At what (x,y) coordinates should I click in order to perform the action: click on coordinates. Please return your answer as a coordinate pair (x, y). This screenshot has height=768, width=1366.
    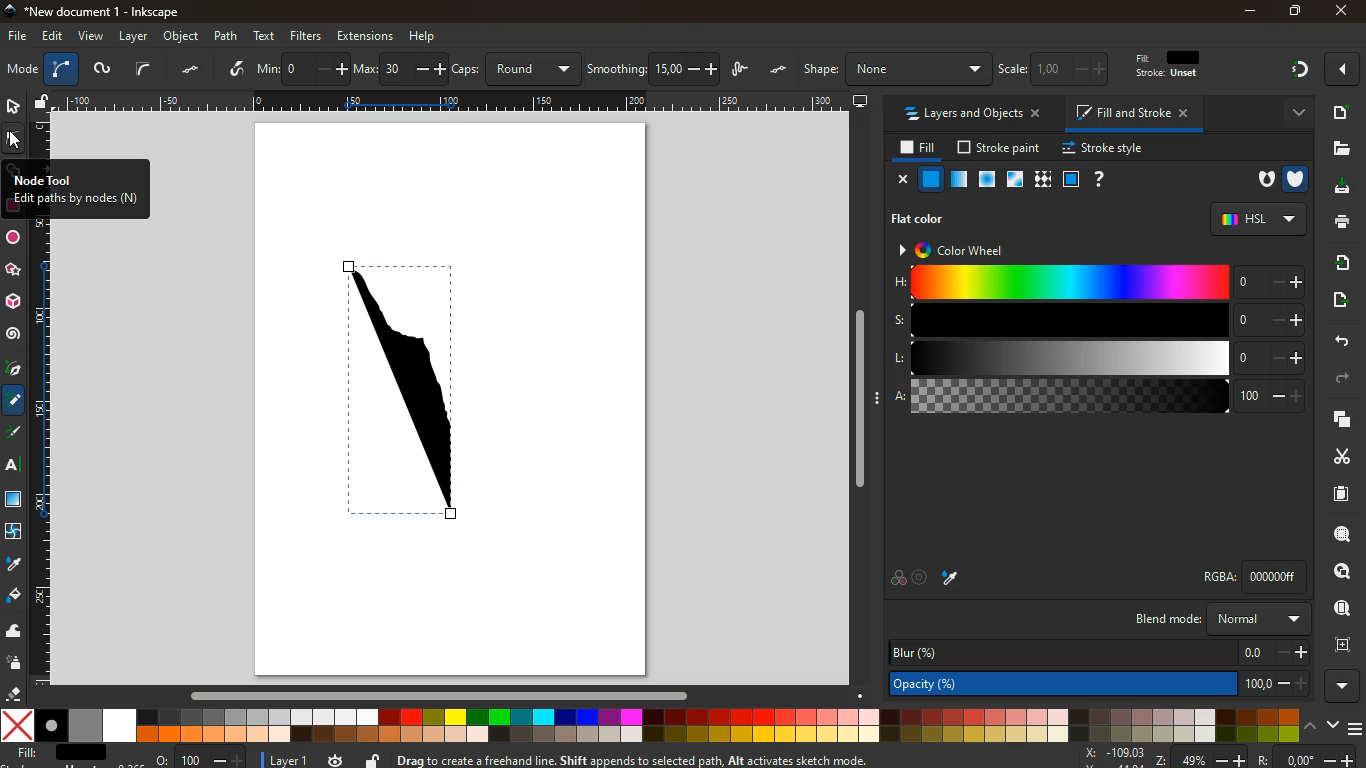
    Looking at the image, I should click on (1218, 757).